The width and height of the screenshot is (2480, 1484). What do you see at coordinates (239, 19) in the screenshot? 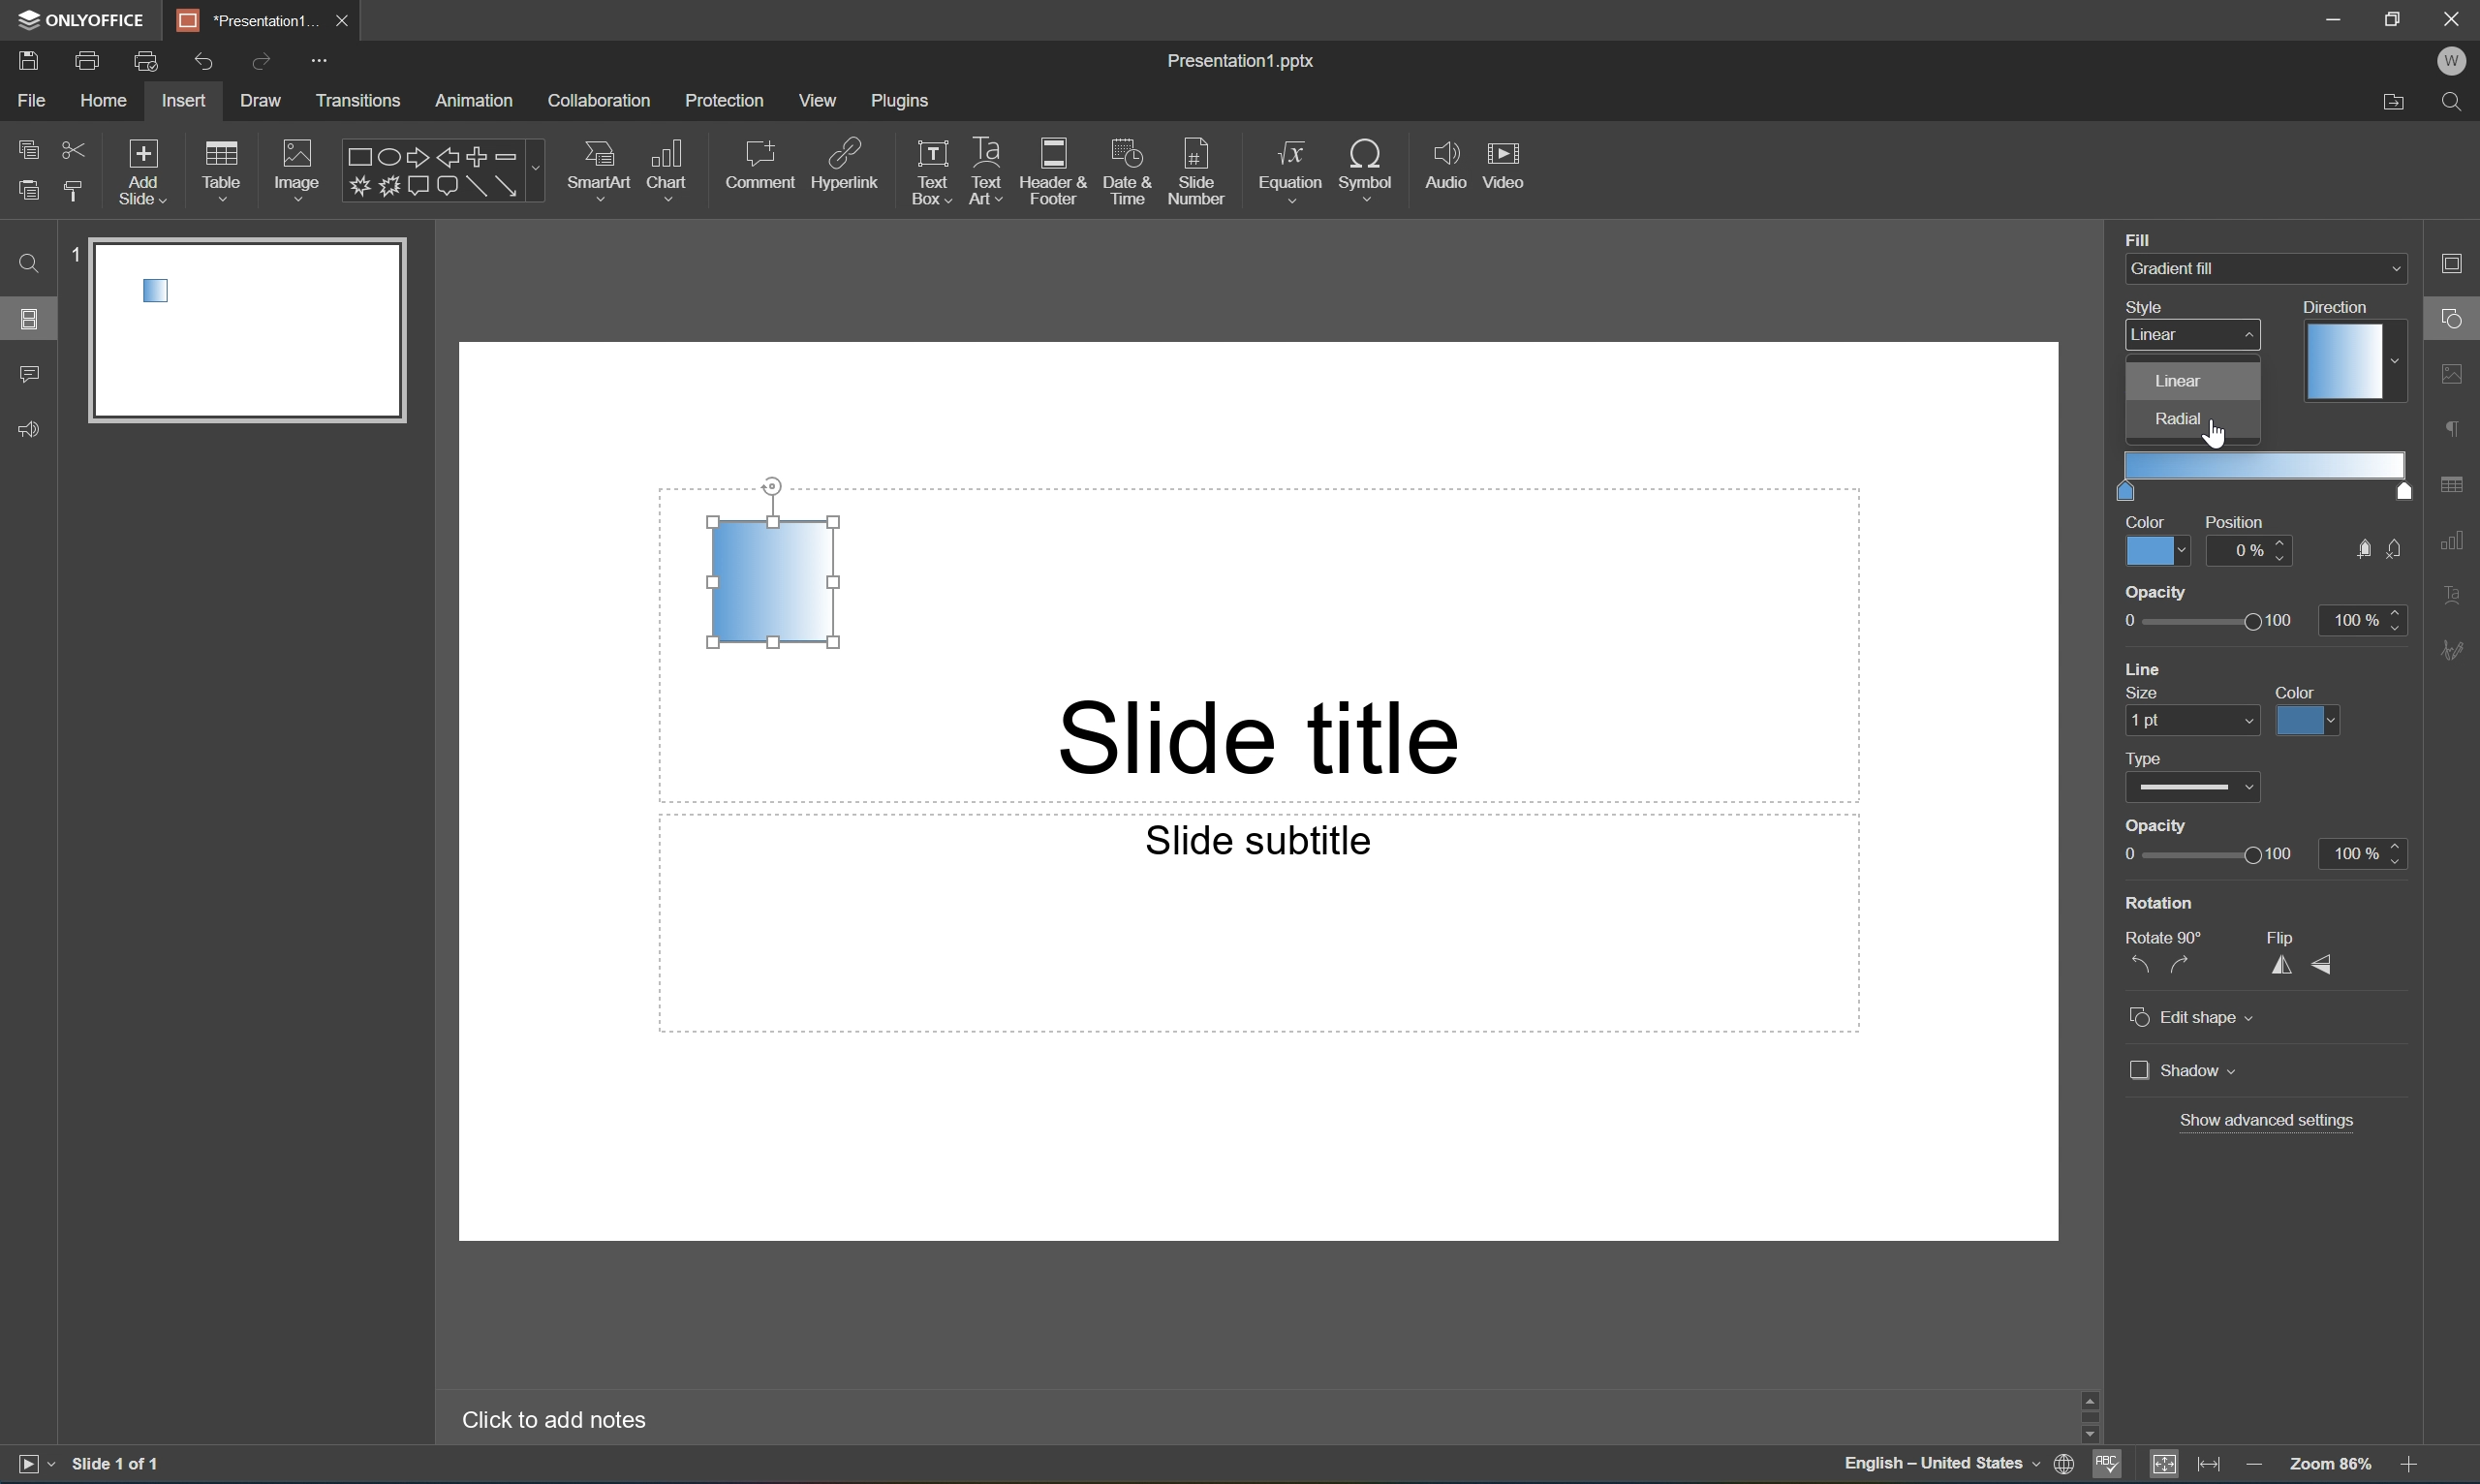
I see `Presentation1...` at bounding box center [239, 19].